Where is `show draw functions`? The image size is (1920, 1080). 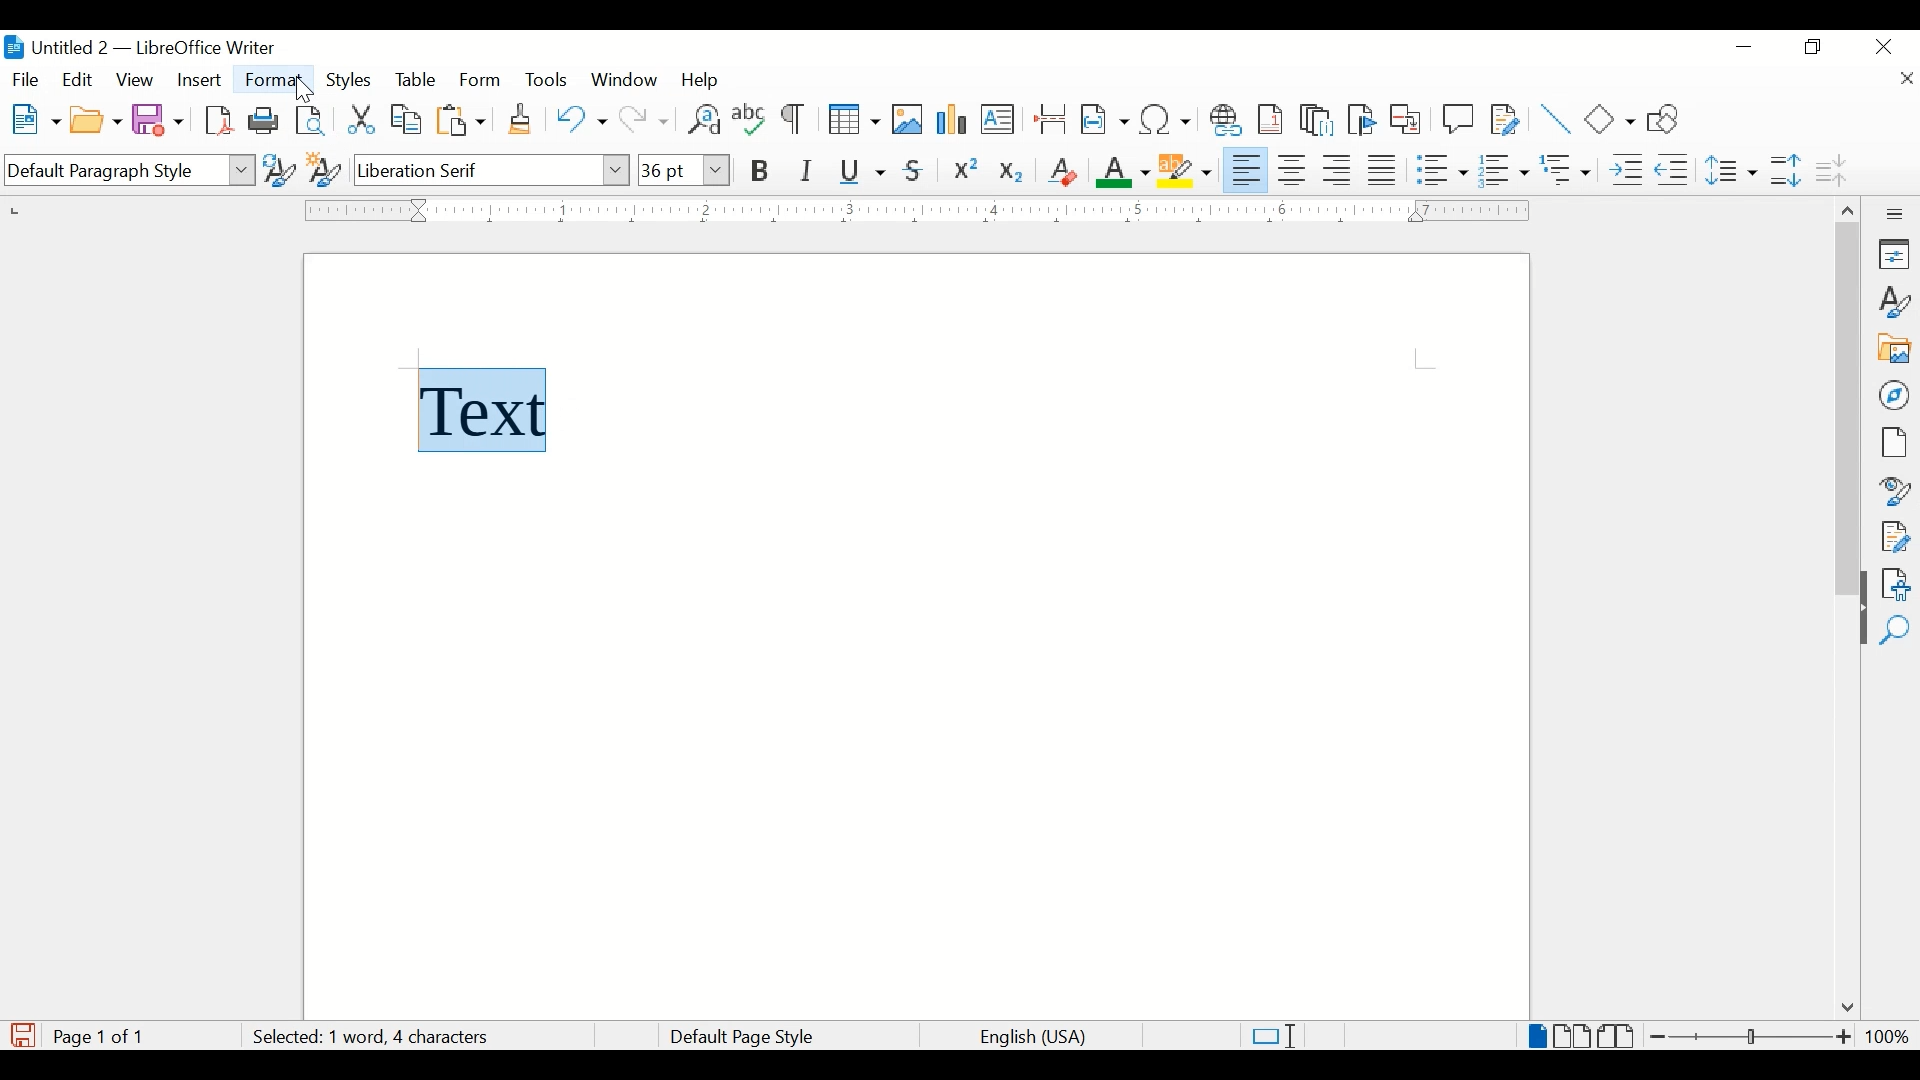 show draw functions is located at coordinates (1670, 118).